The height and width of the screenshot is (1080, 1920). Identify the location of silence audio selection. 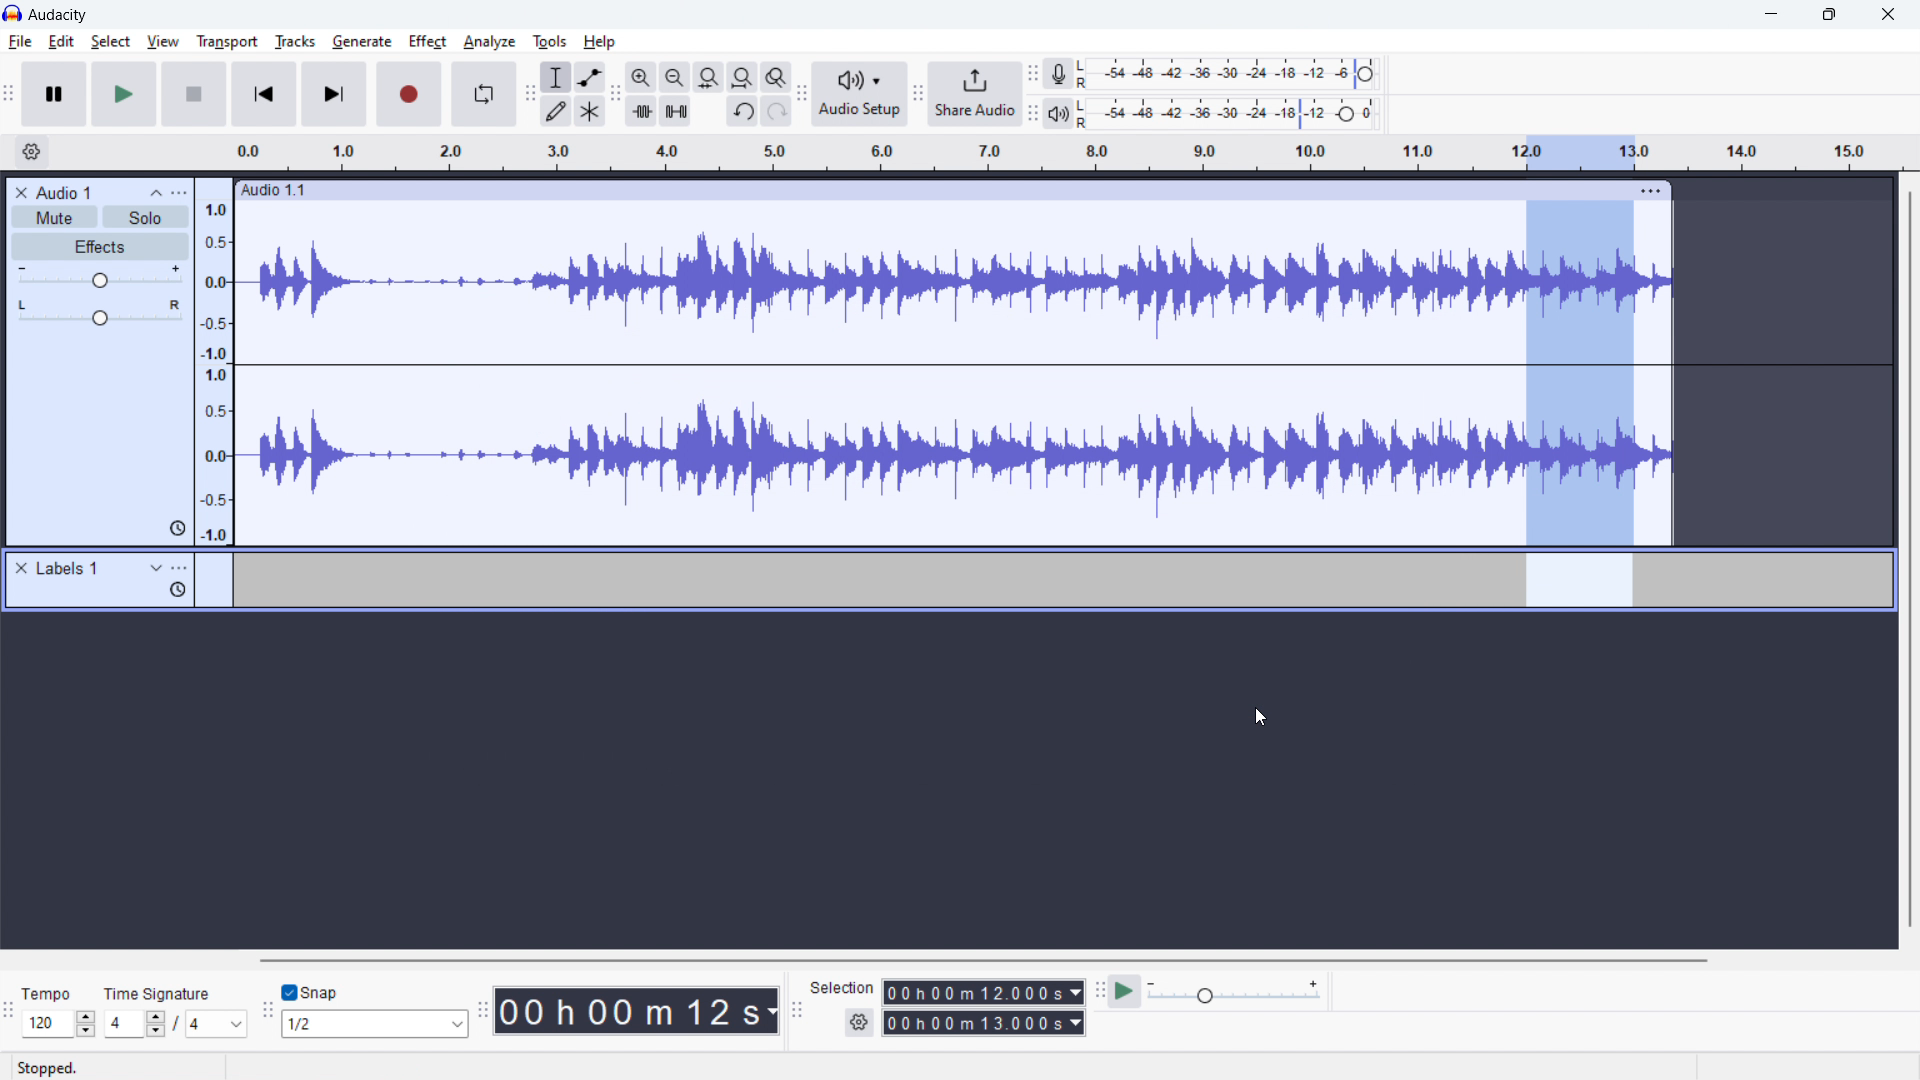
(676, 111).